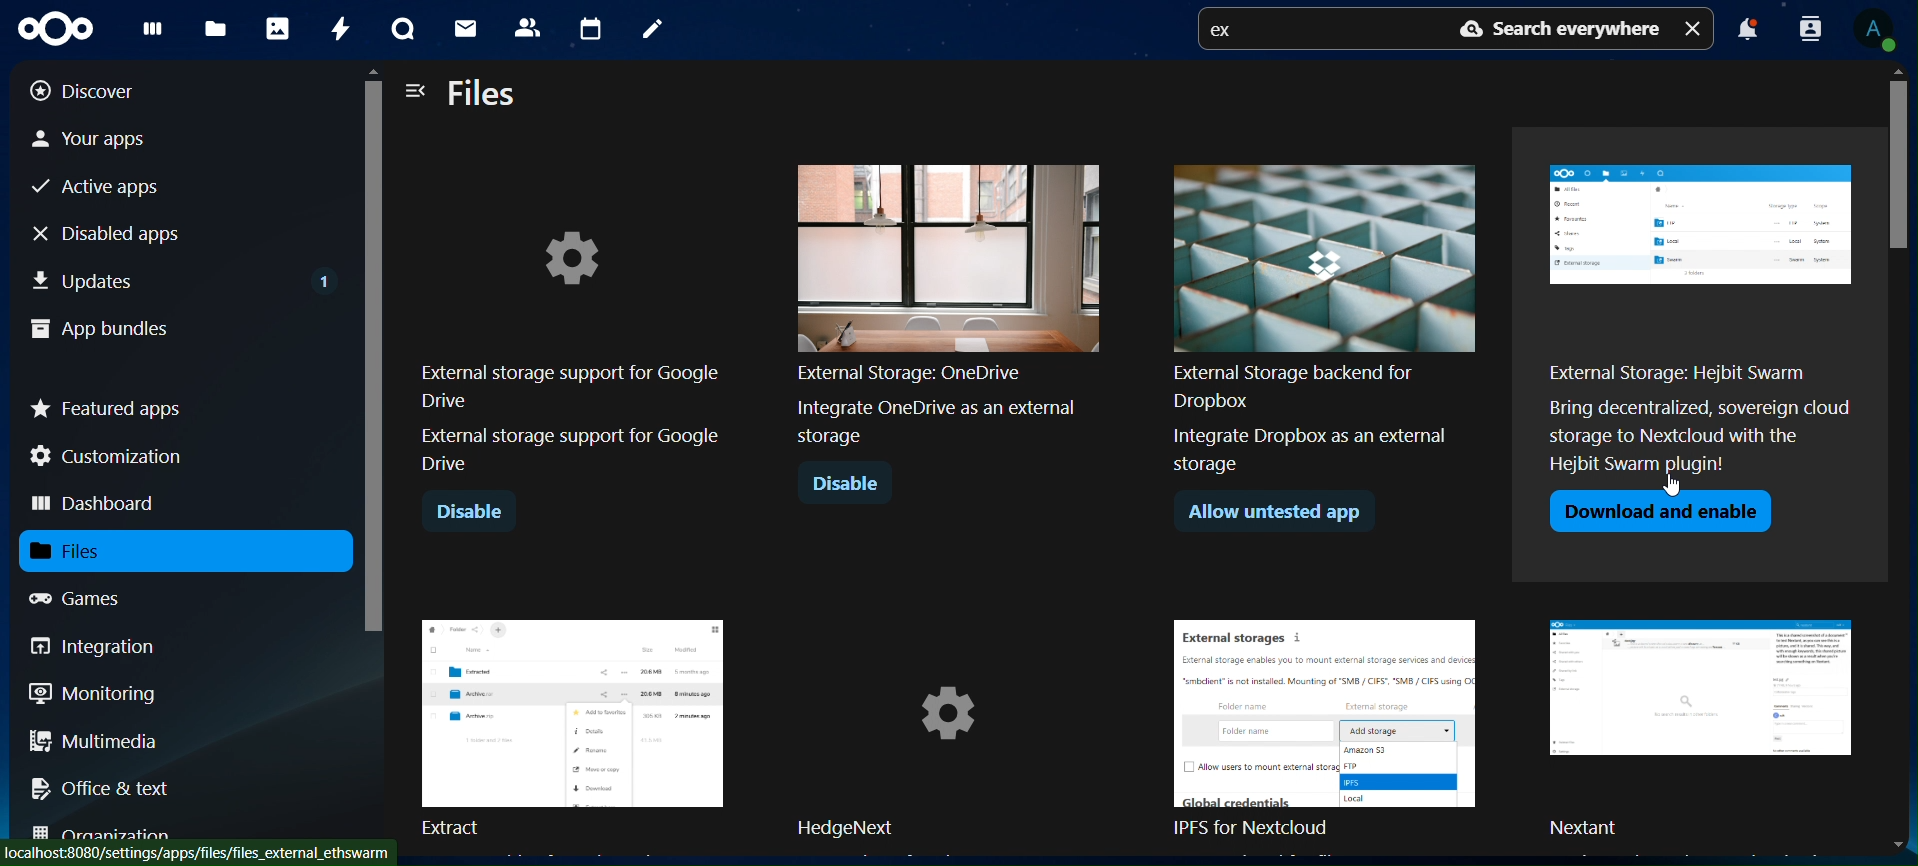 The image size is (1918, 866). I want to click on files, so click(484, 95).